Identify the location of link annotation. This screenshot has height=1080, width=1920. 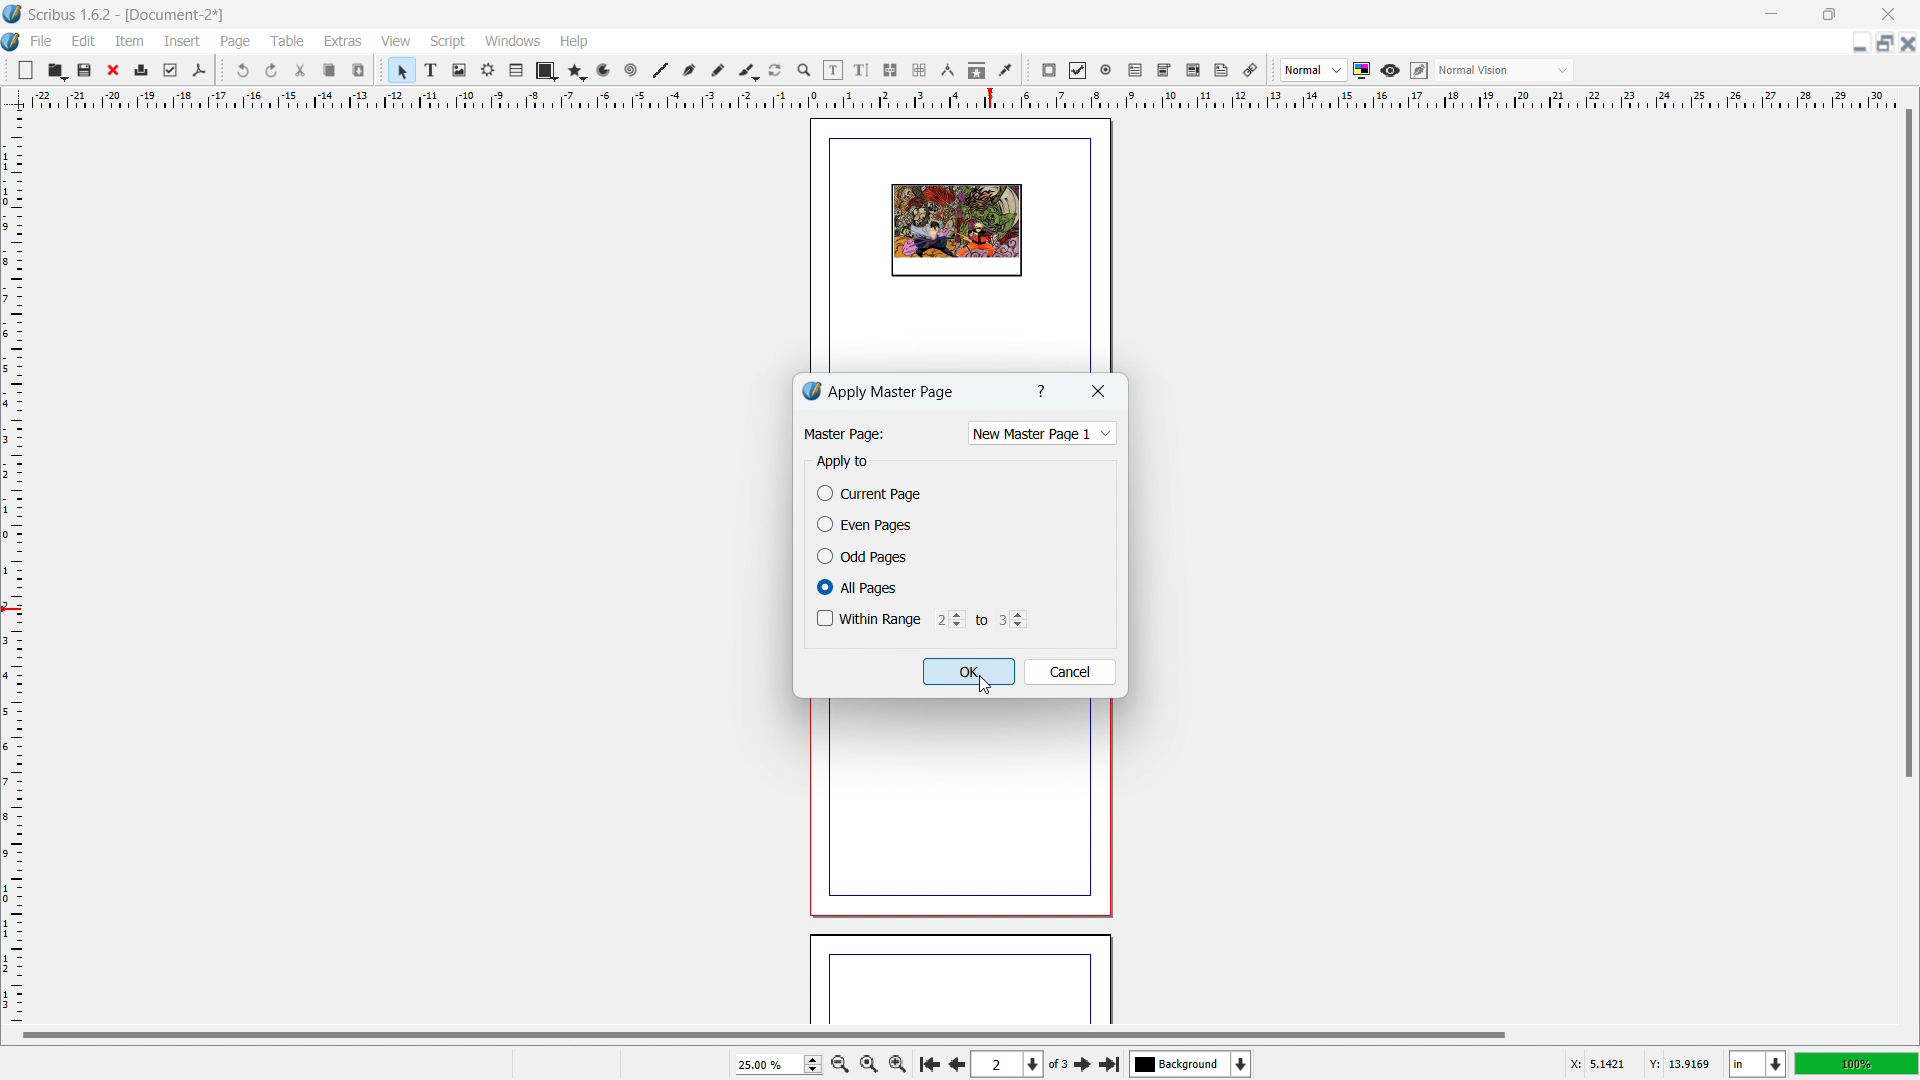
(1251, 70).